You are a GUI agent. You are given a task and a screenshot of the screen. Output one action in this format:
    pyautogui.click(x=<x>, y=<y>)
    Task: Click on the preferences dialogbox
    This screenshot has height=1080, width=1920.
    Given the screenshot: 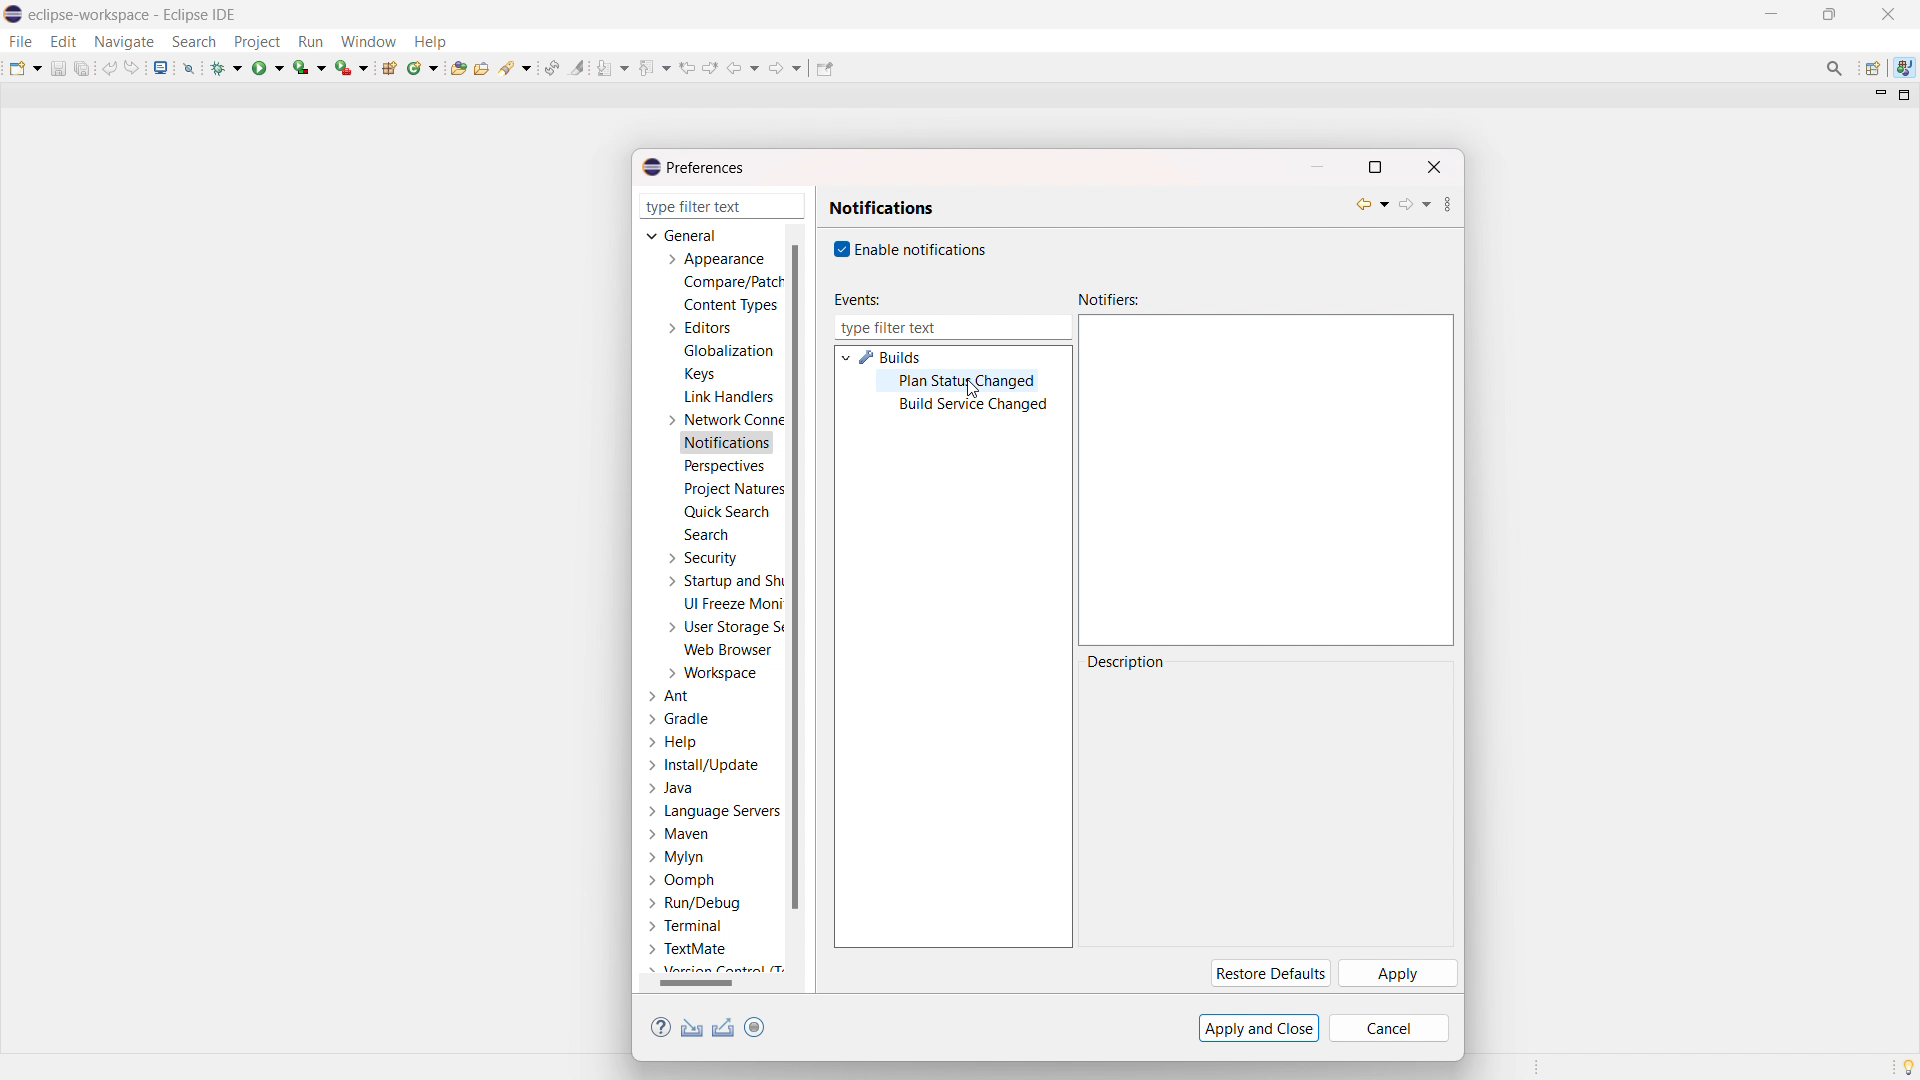 What is the action you would take?
    pyautogui.click(x=692, y=167)
    